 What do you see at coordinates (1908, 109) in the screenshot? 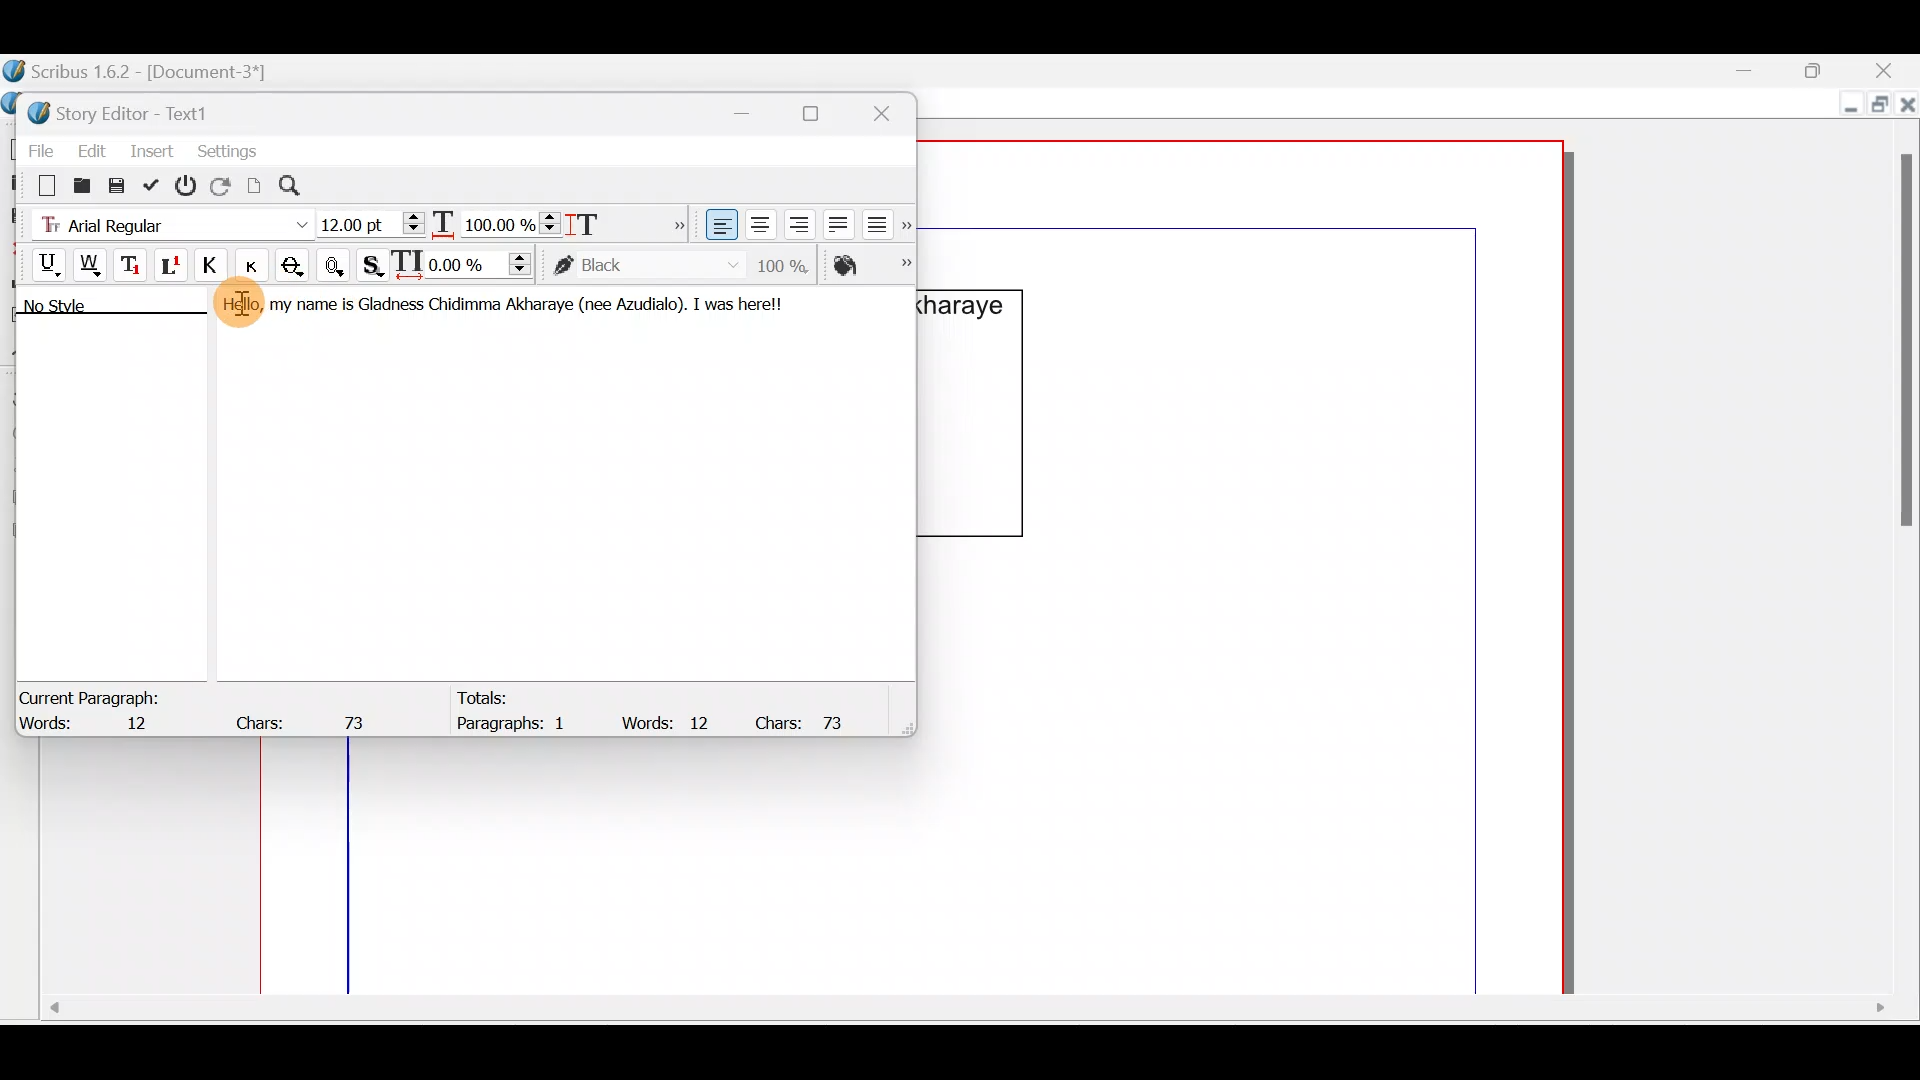
I see `Close` at bounding box center [1908, 109].